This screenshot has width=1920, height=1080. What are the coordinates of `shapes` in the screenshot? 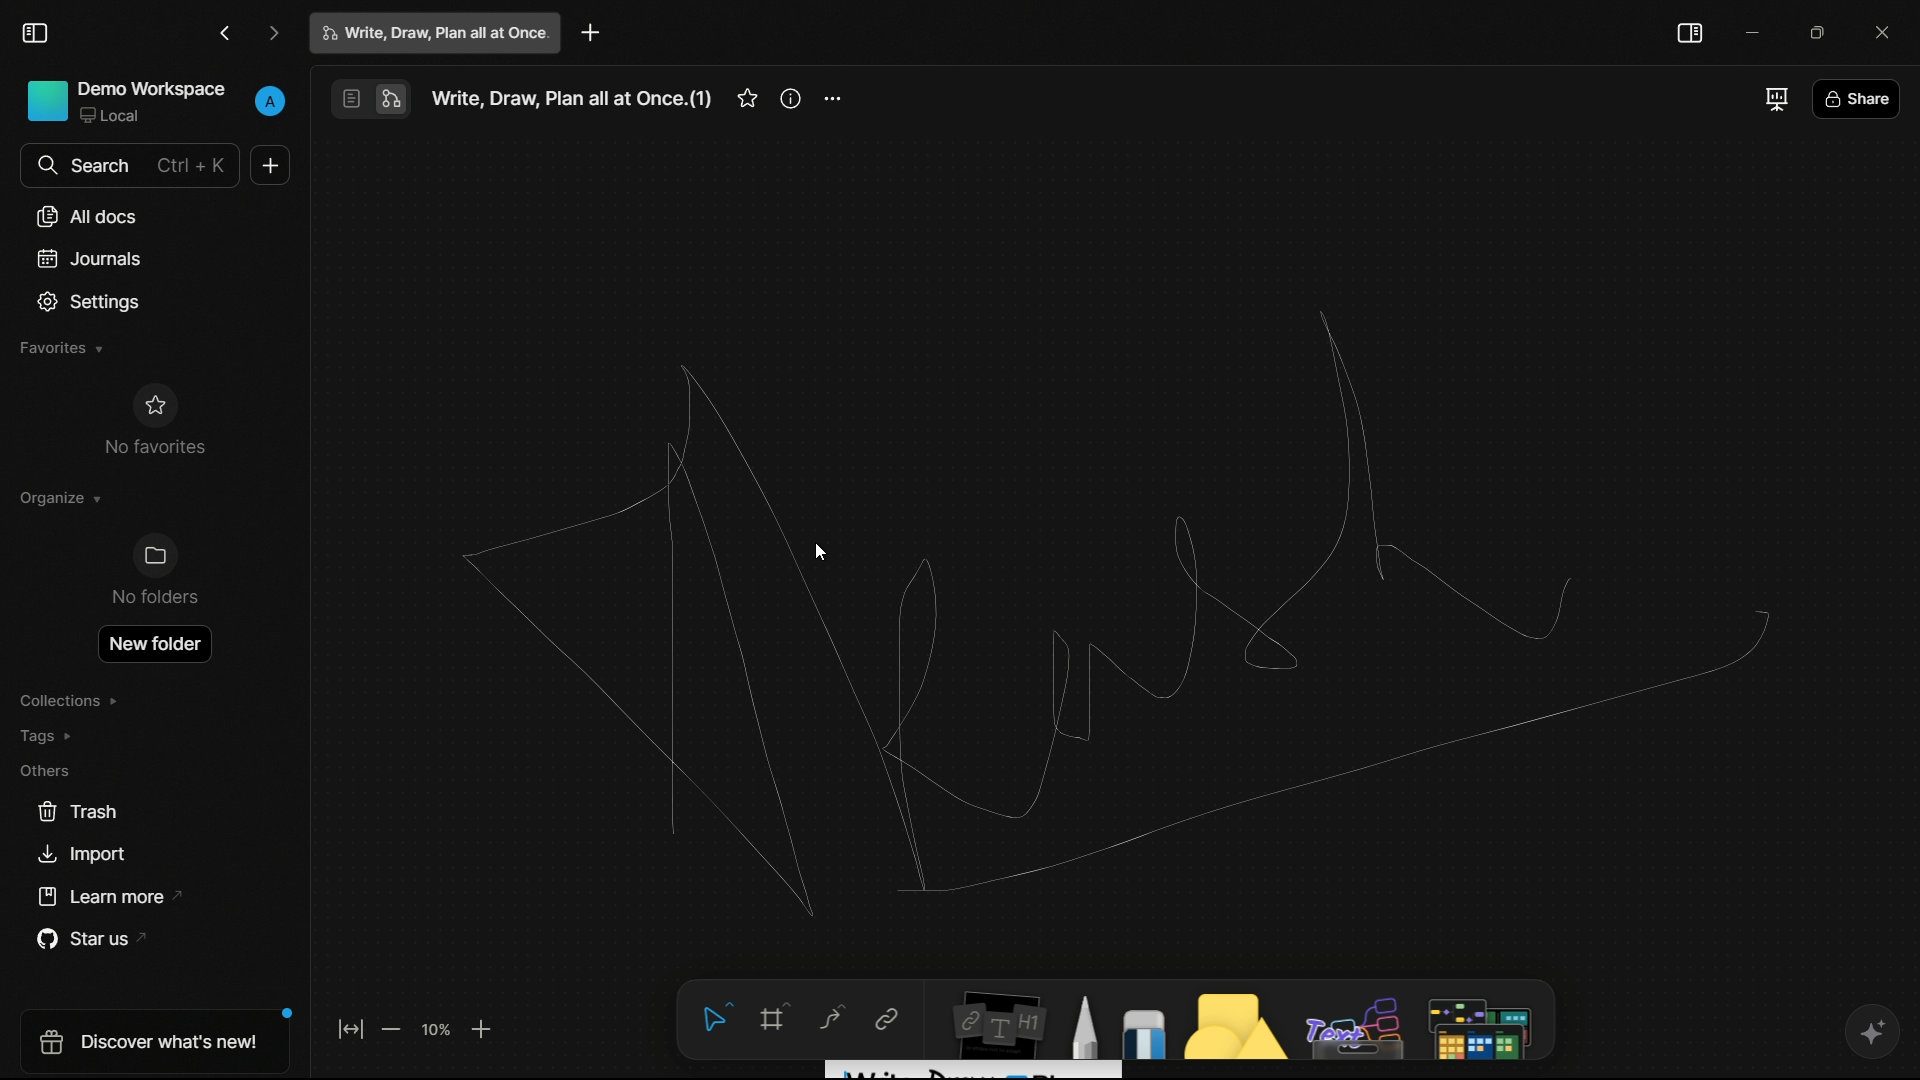 It's located at (1238, 1023).